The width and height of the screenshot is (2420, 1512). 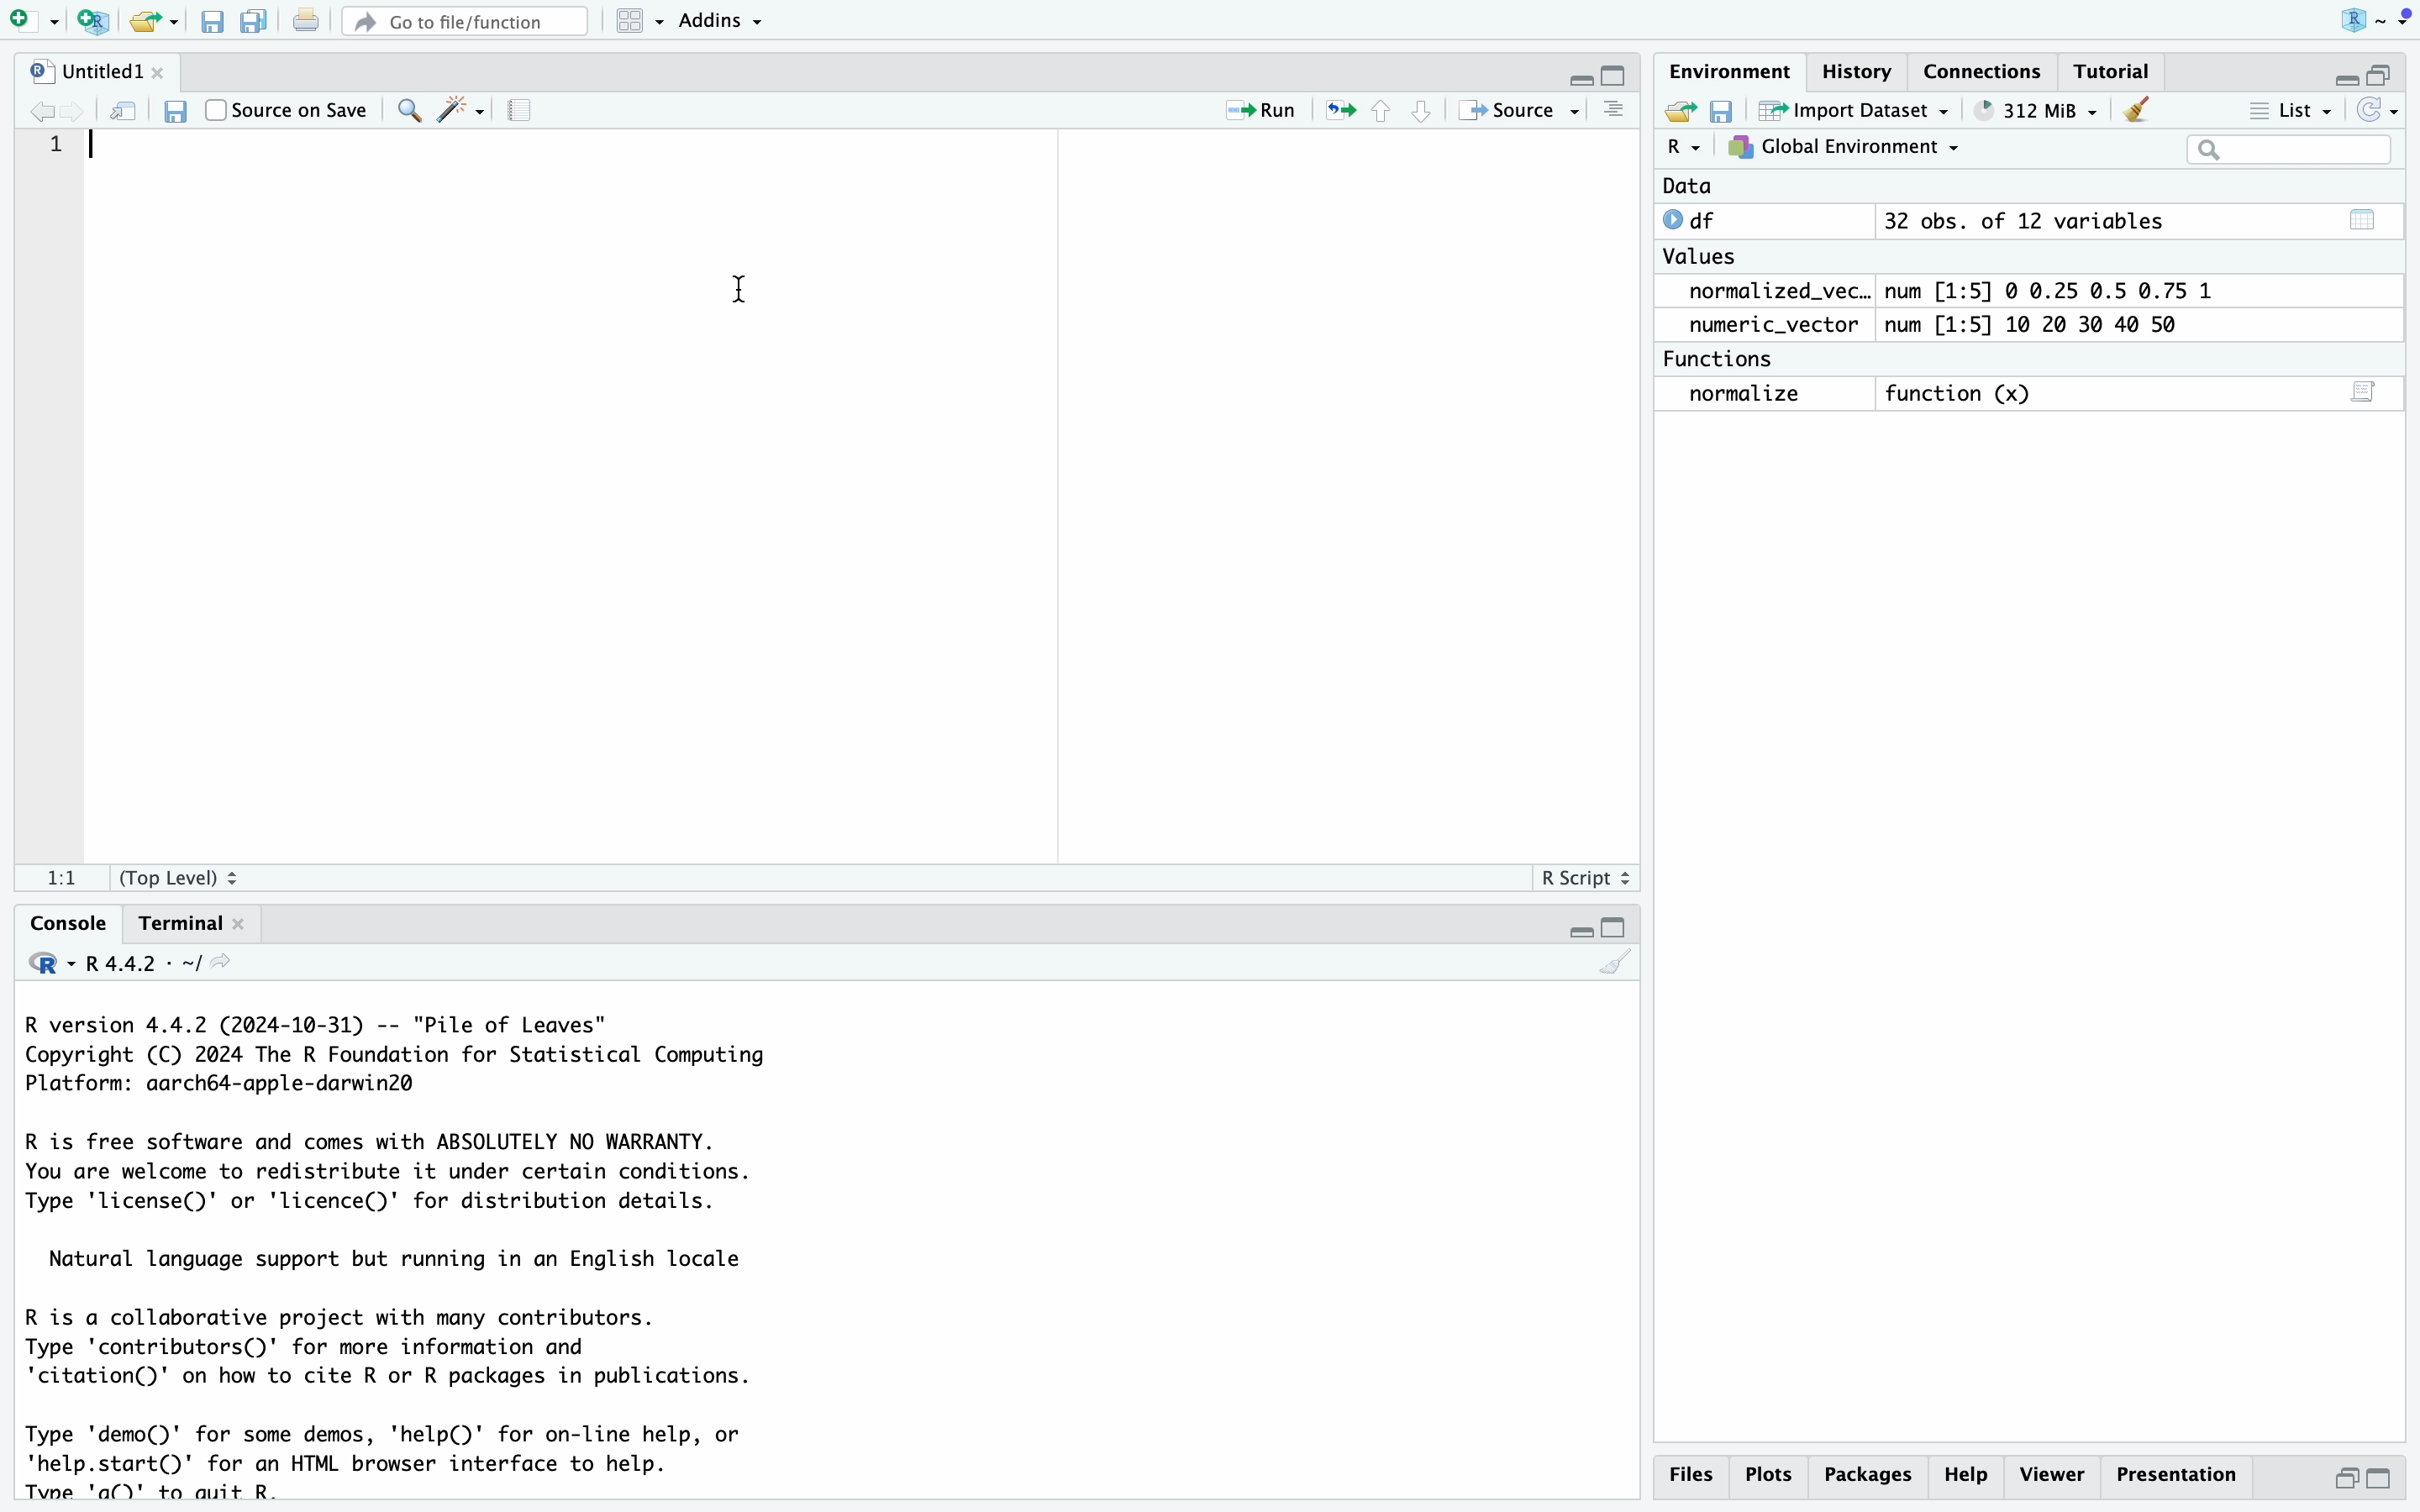 I want to click on Search, so click(x=2267, y=155).